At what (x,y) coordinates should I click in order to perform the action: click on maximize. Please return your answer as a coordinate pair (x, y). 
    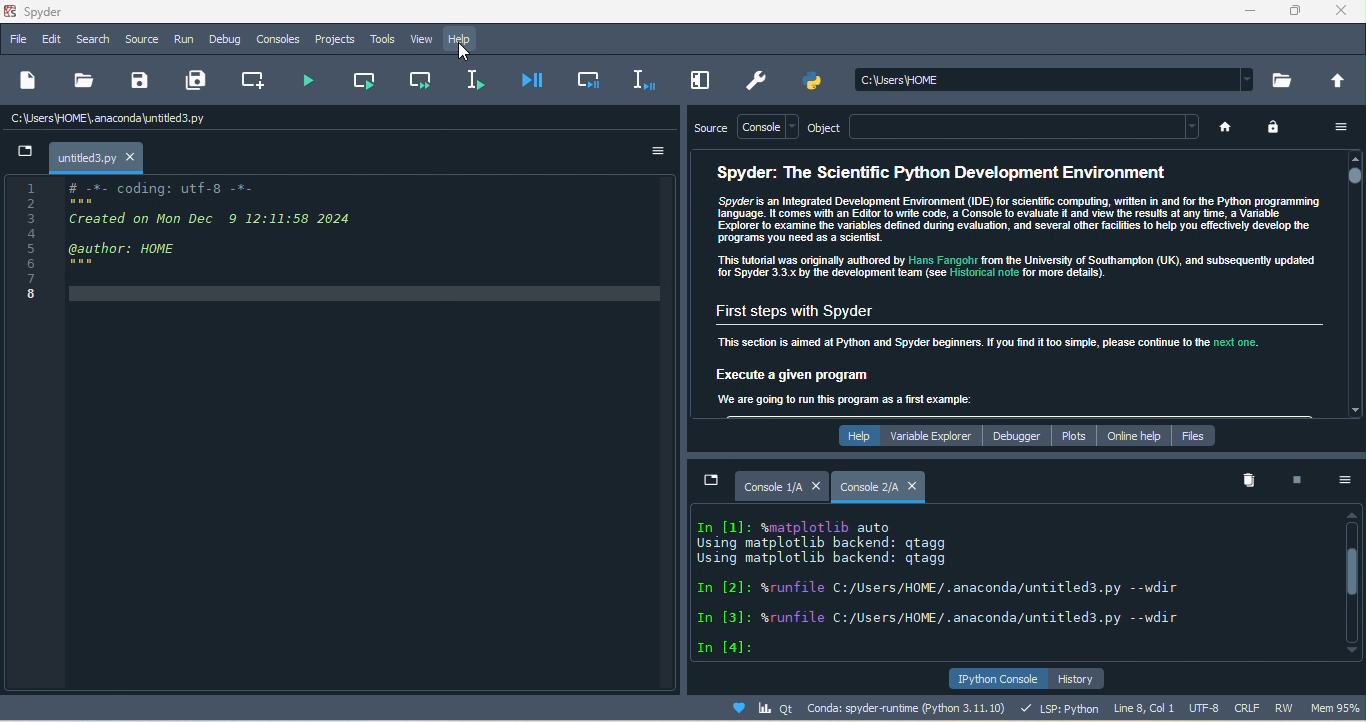
    Looking at the image, I should click on (1295, 12).